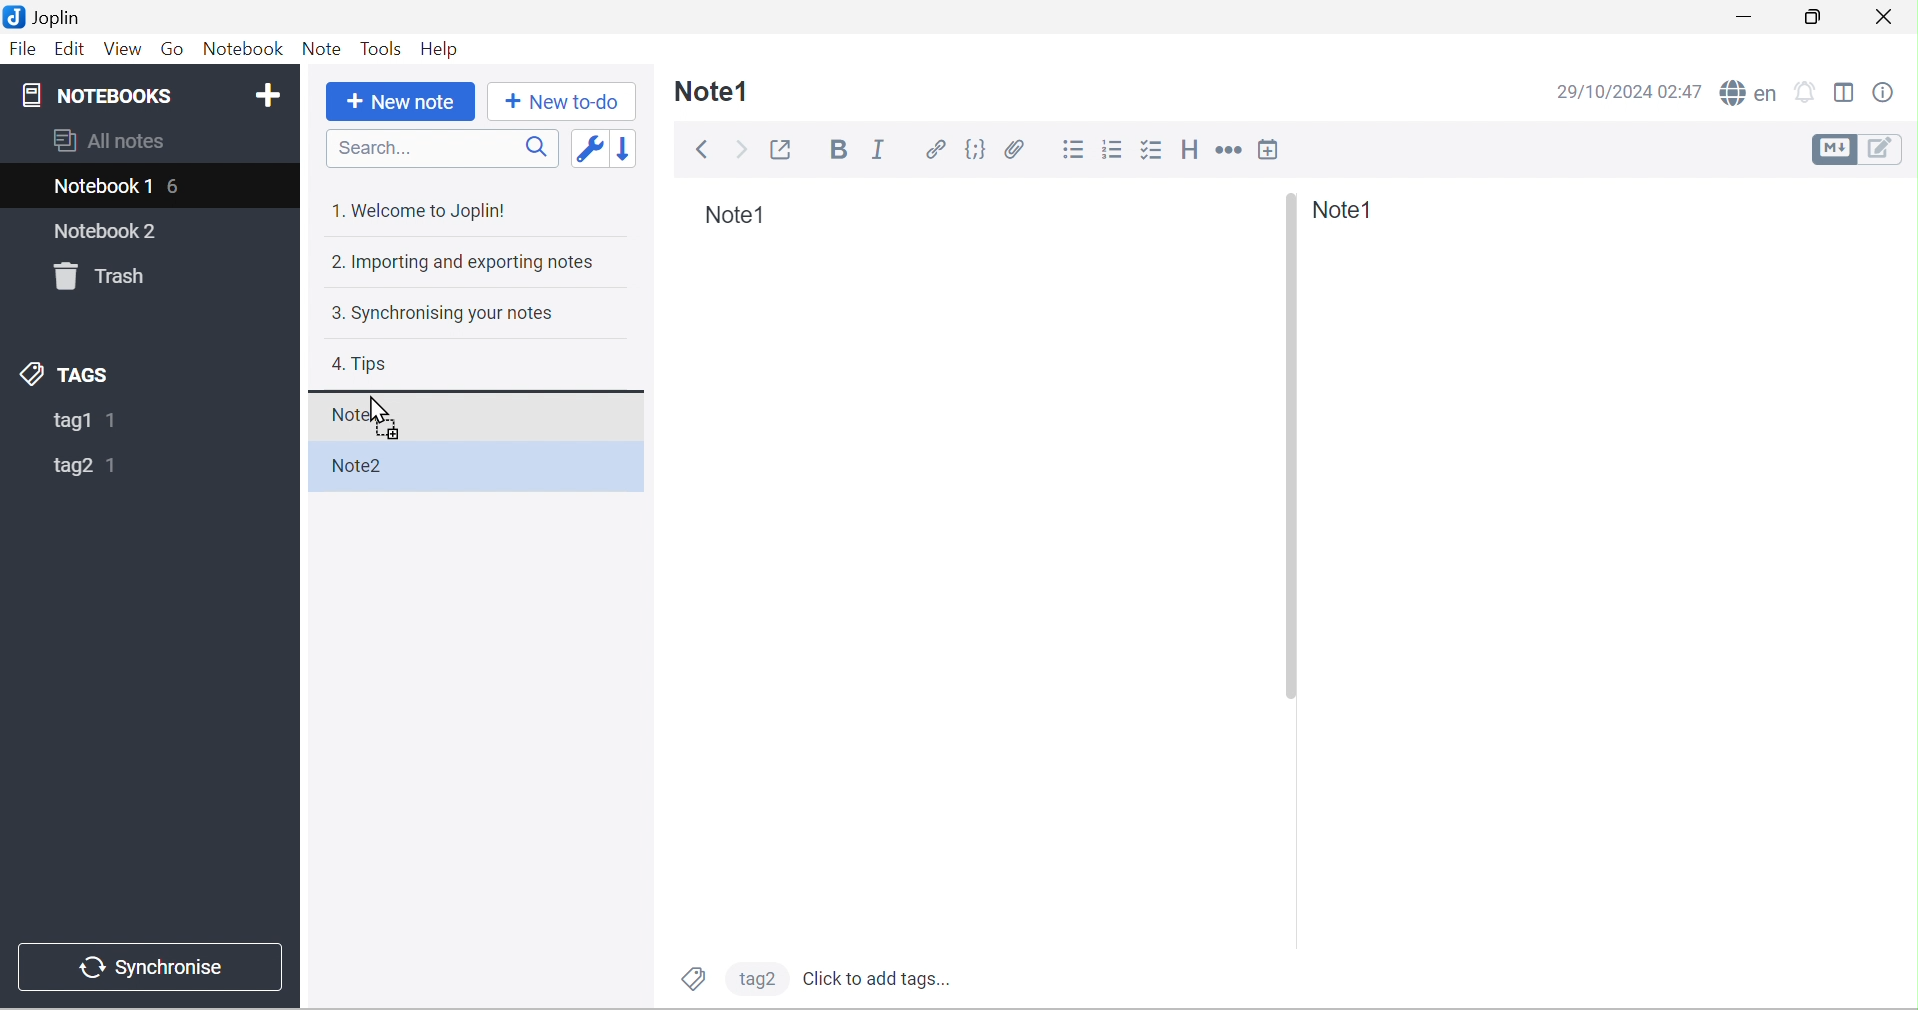 The height and width of the screenshot is (1010, 1918). Describe the element at coordinates (378, 409) in the screenshot. I see `Cursor` at that location.